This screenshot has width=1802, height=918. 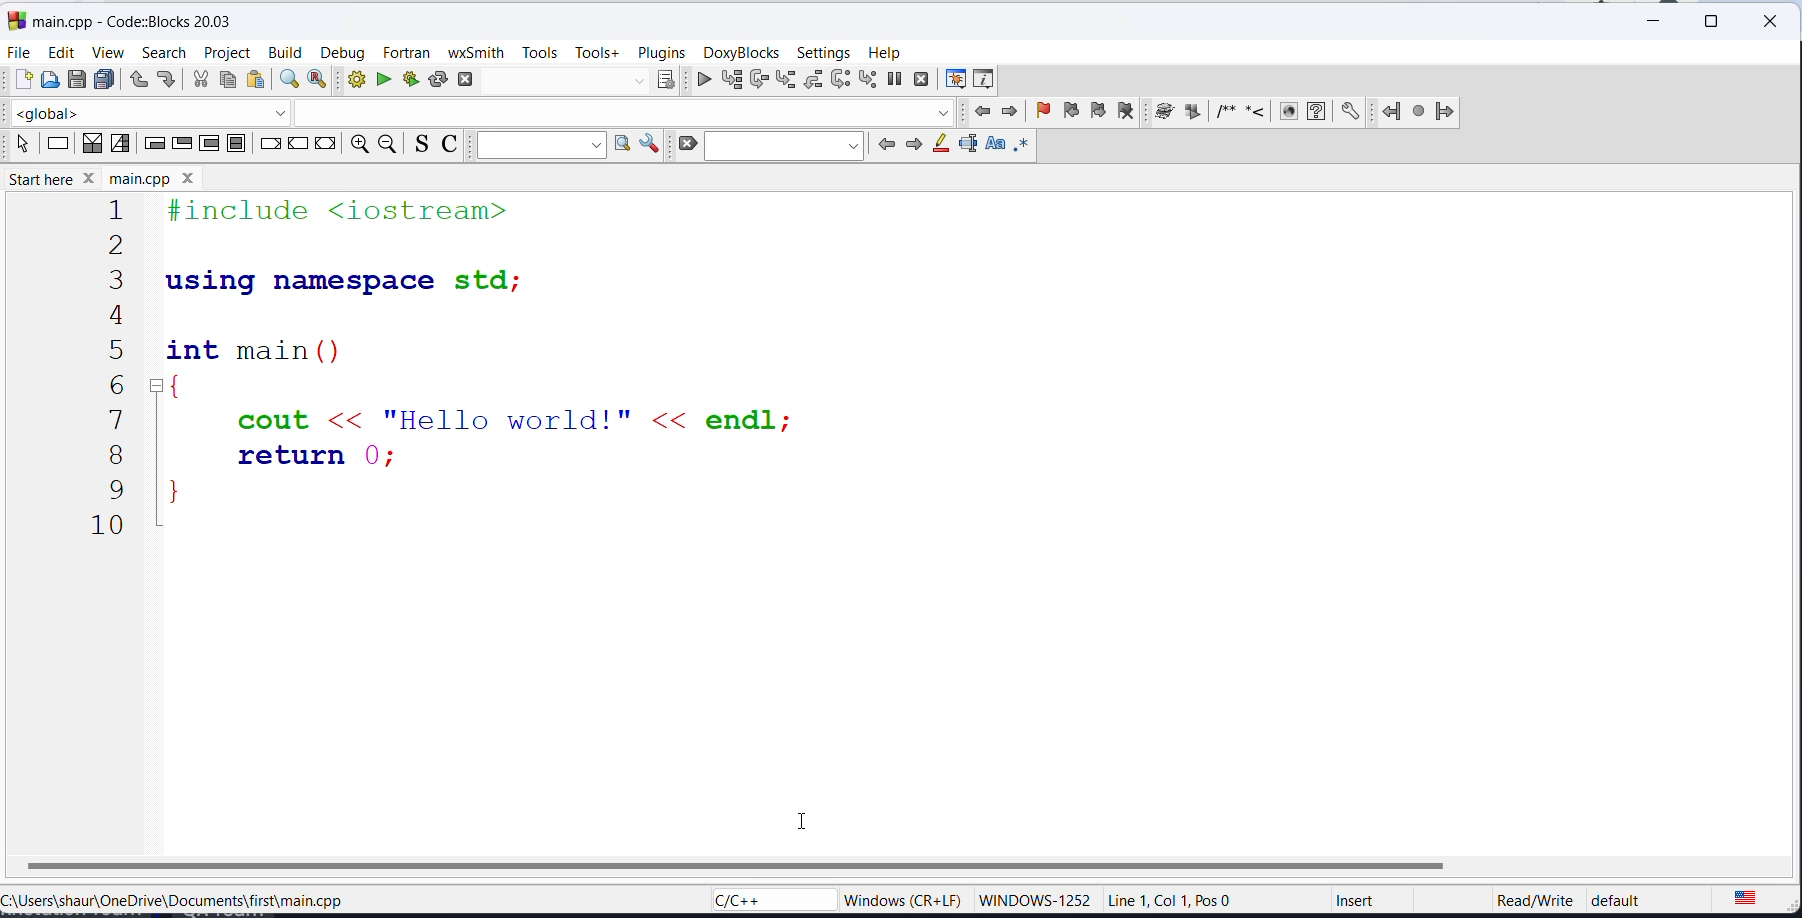 What do you see at coordinates (180, 146) in the screenshot?
I see `exit condition loop` at bounding box center [180, 146].